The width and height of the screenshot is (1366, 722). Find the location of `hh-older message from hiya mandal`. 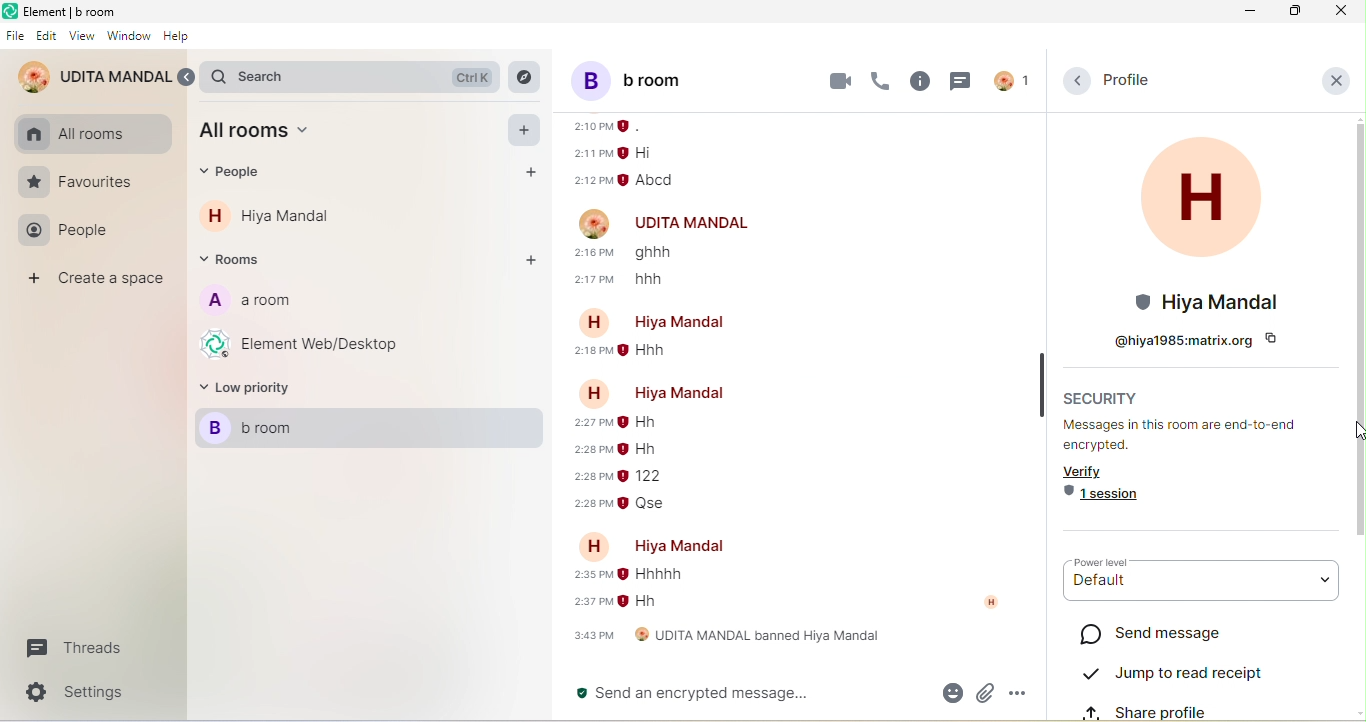

hh-older message from hiya mandal is located at coordinates (651, 421).